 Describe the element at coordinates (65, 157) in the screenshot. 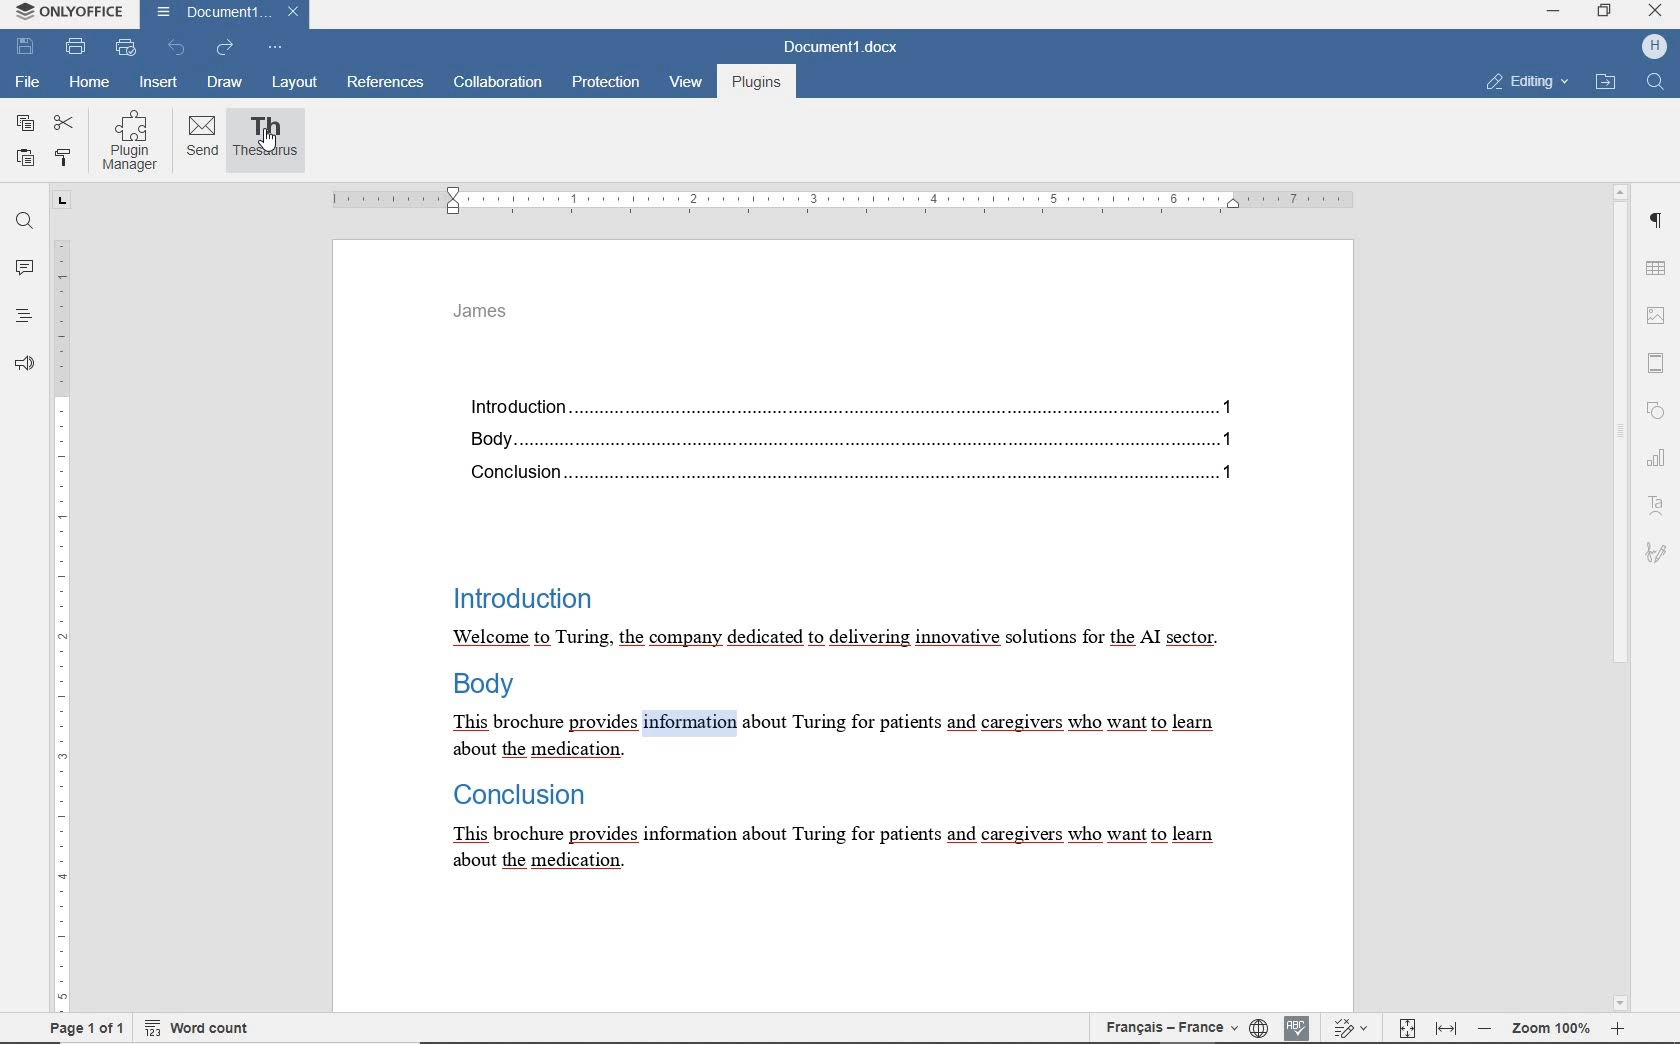

I see `COPY STYLE` at that location.